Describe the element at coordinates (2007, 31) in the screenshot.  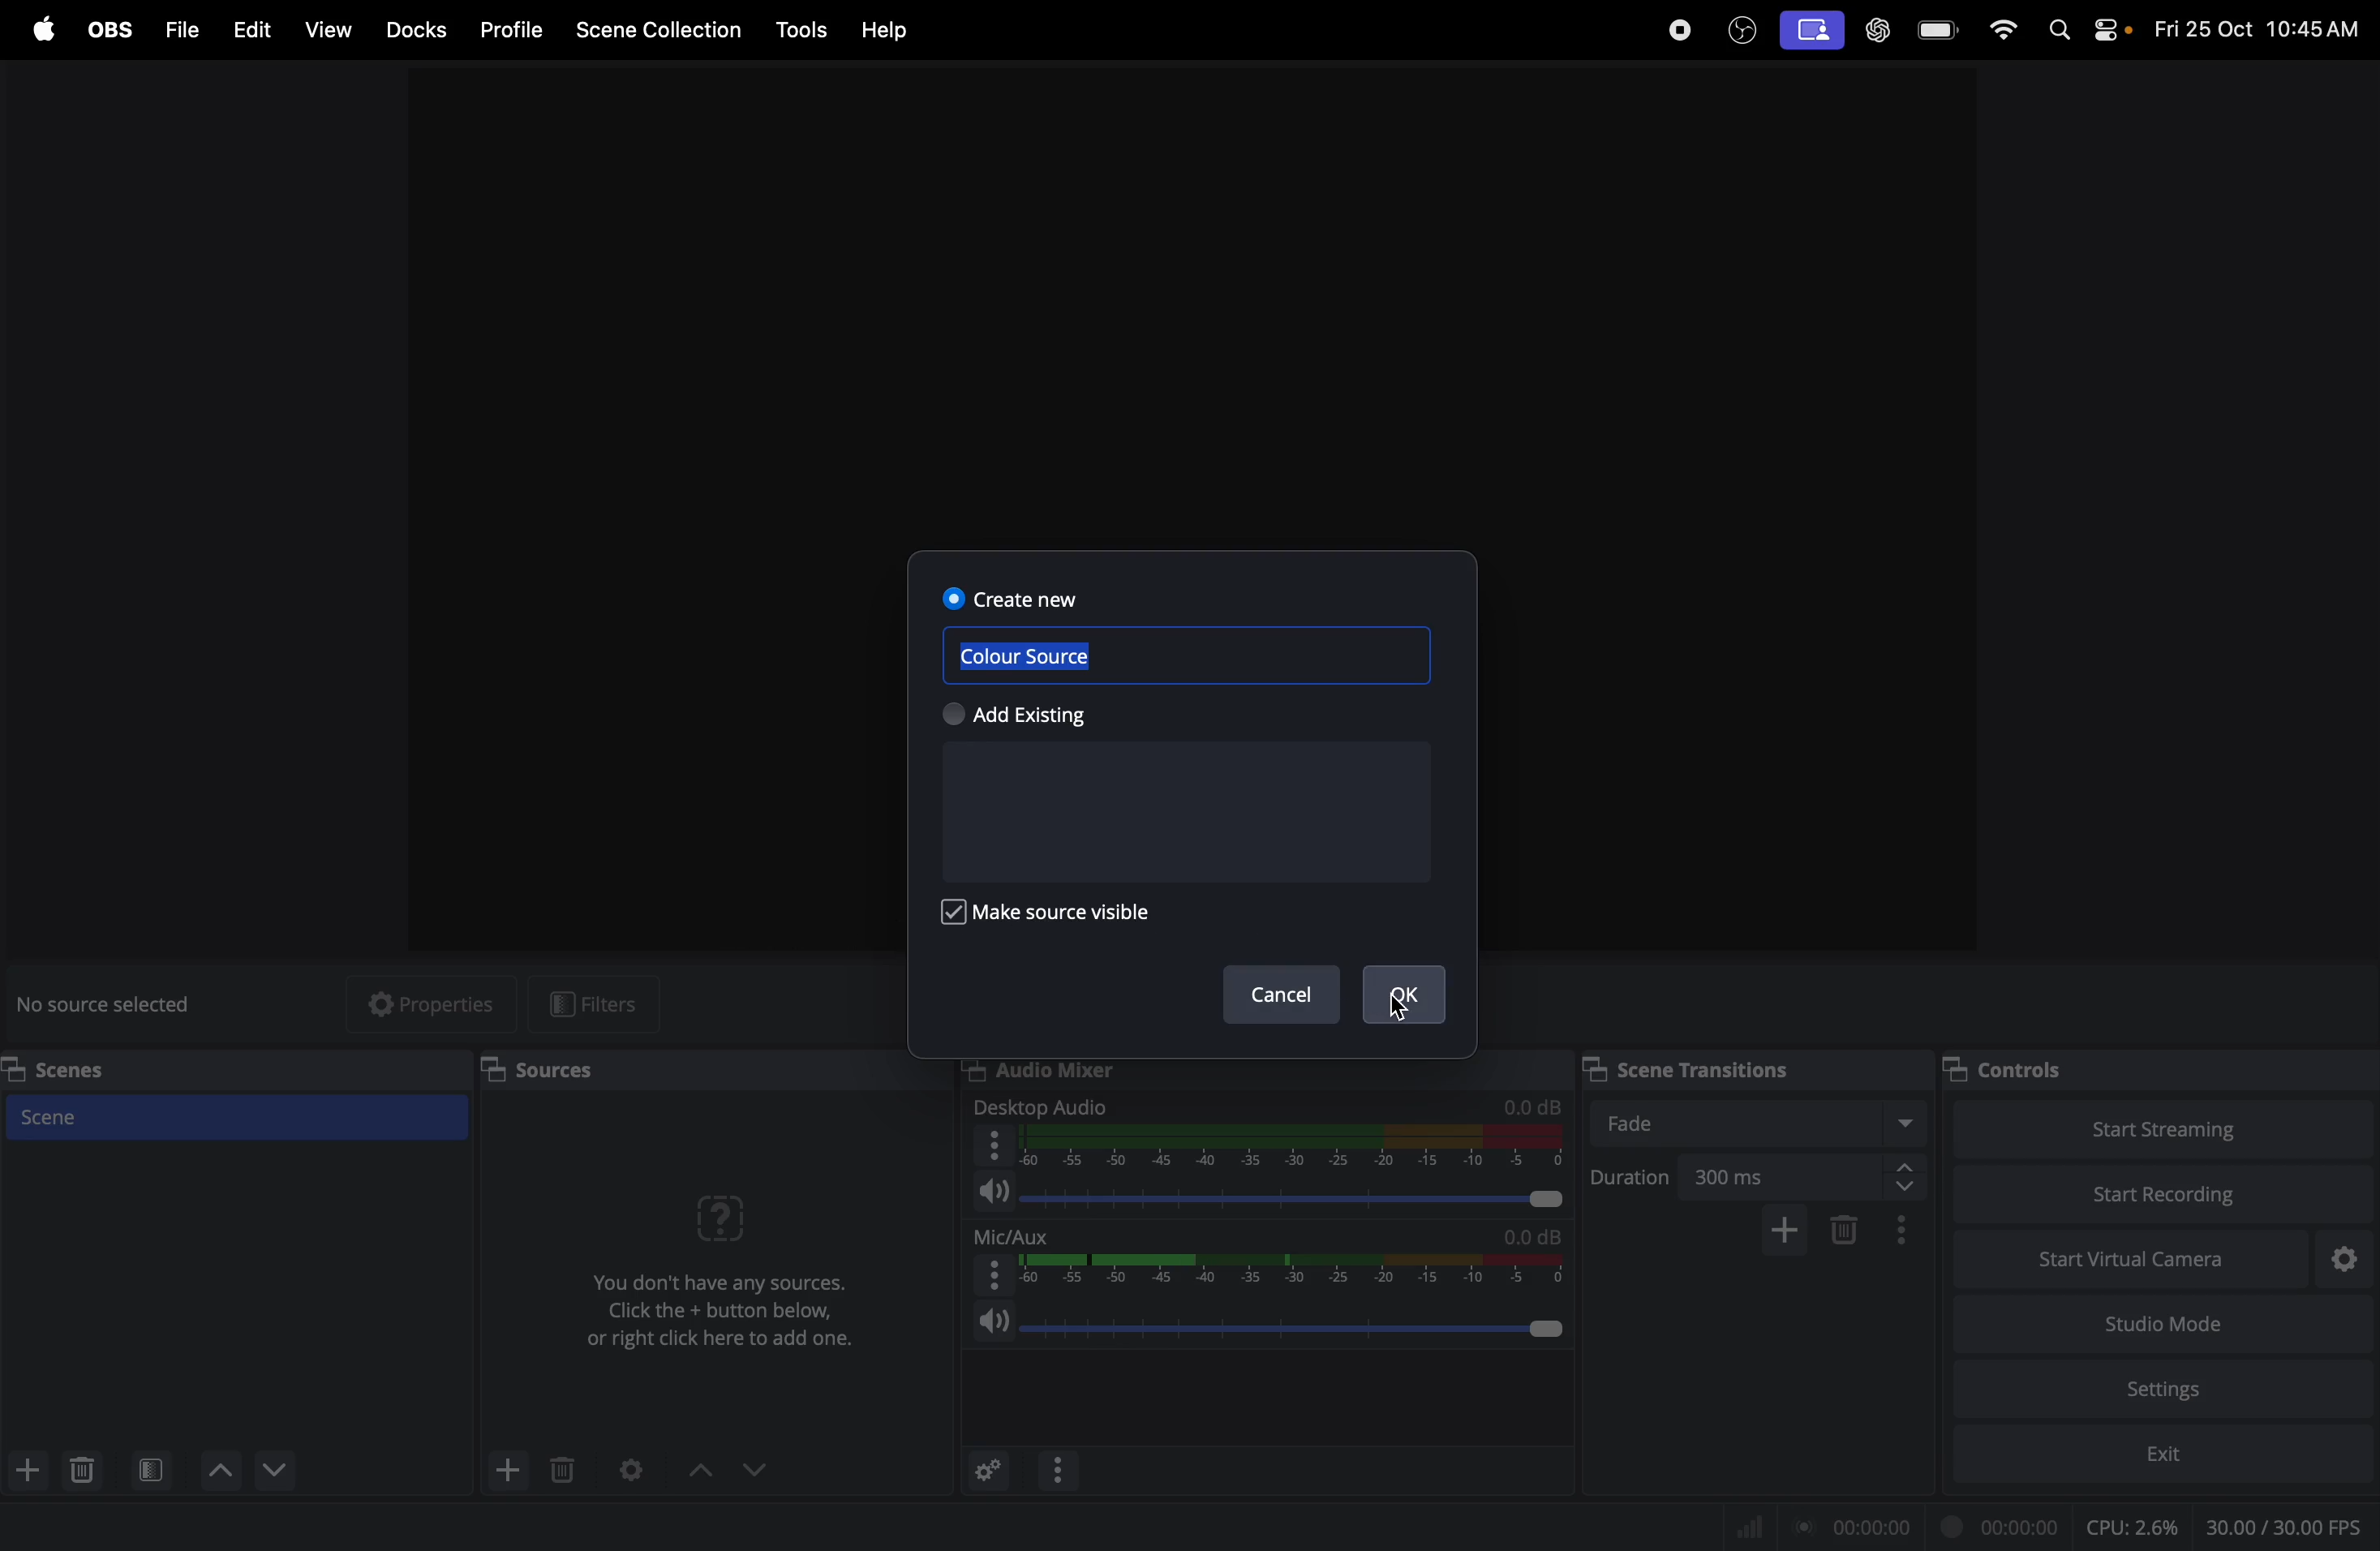
I see `wifi` at that location.